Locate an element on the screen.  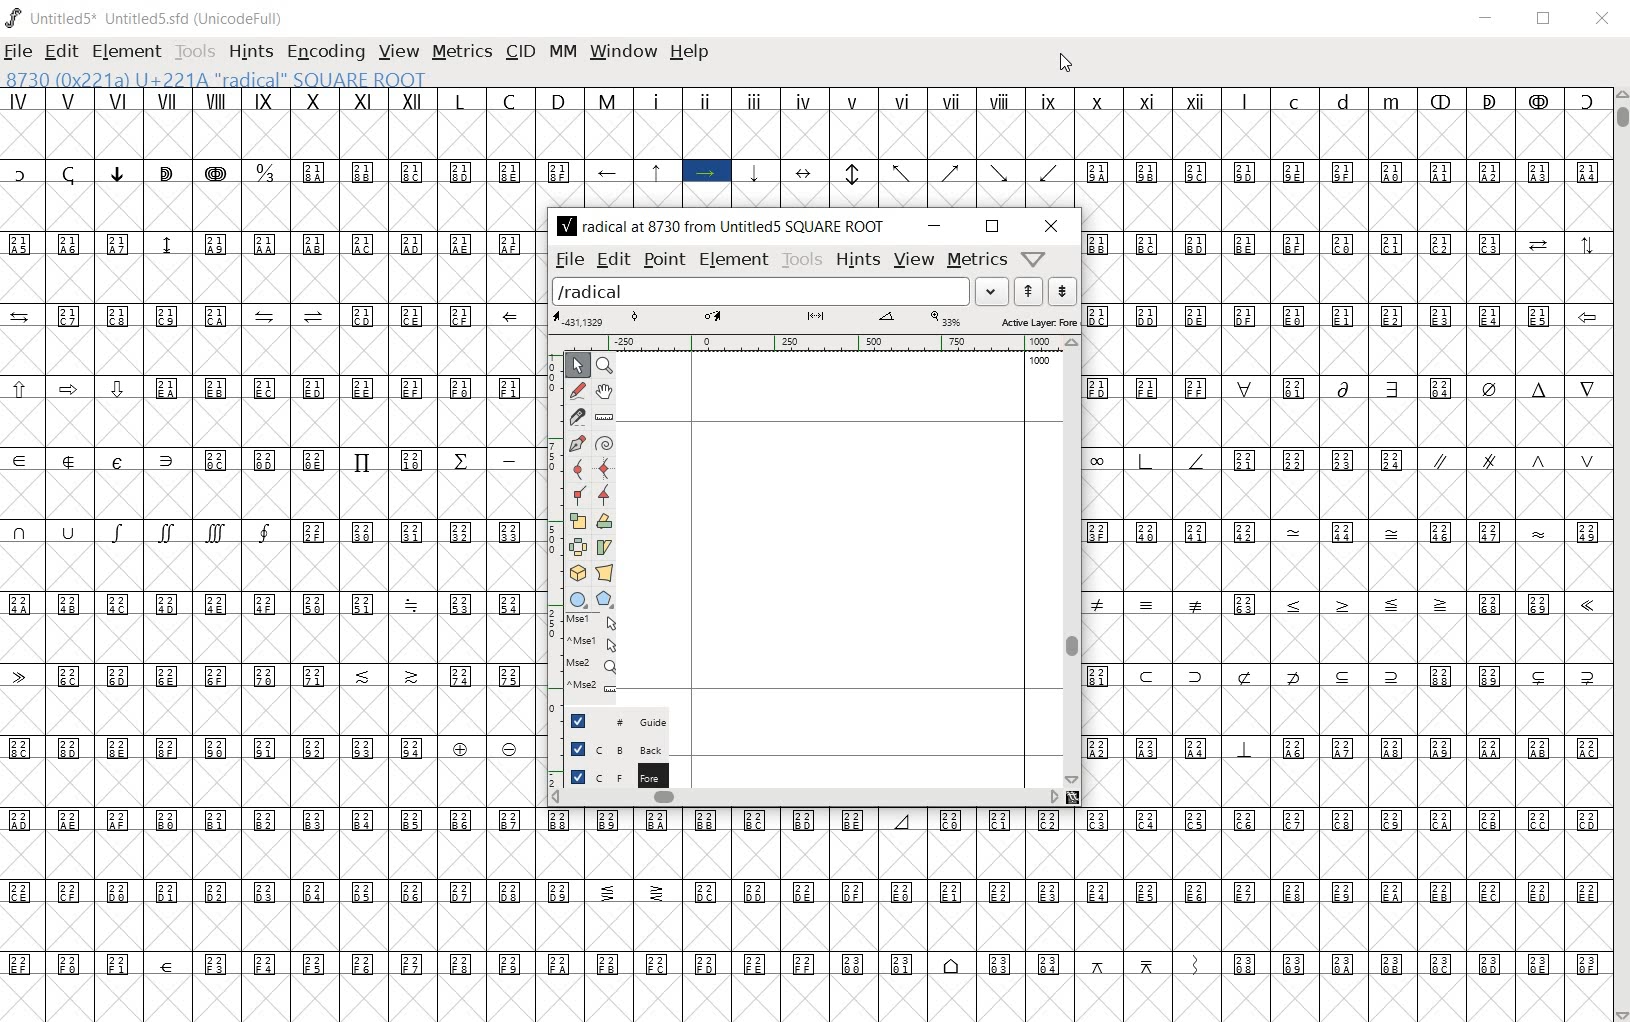
Glyph characters is located at coordinates (1073, 915).